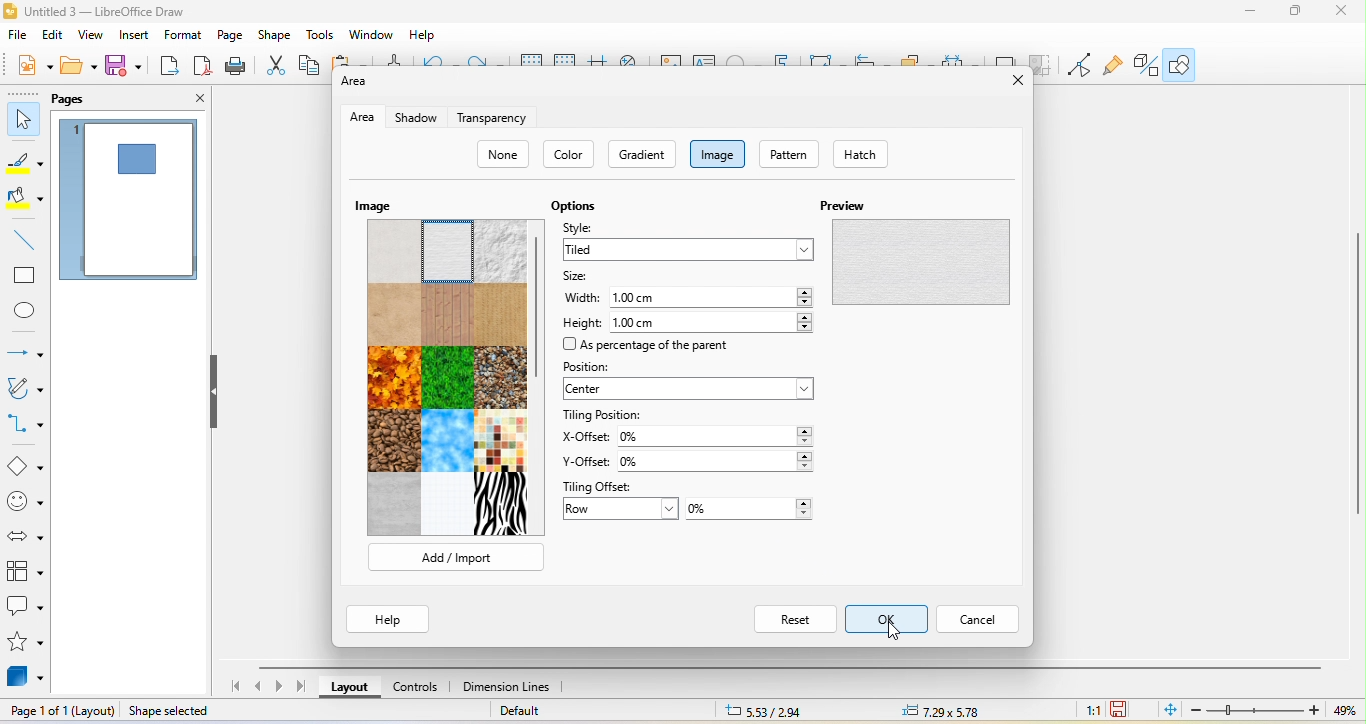 Image resolution: width=1366 pixels, height=724 pixels. What do you see at coordinates (785, 58) in the screenshot?
I see `fontwork text` at bounding box center [785, 58].